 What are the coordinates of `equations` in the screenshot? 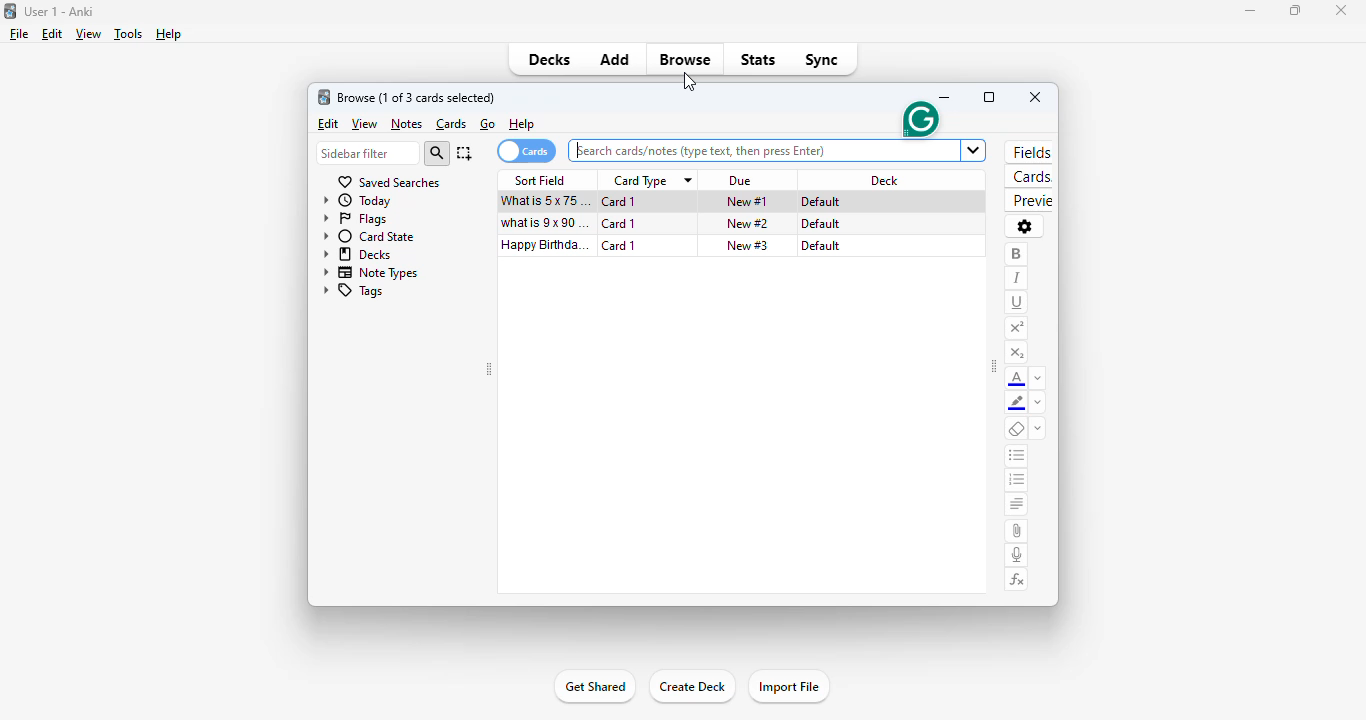 It's located at (1017, 580).